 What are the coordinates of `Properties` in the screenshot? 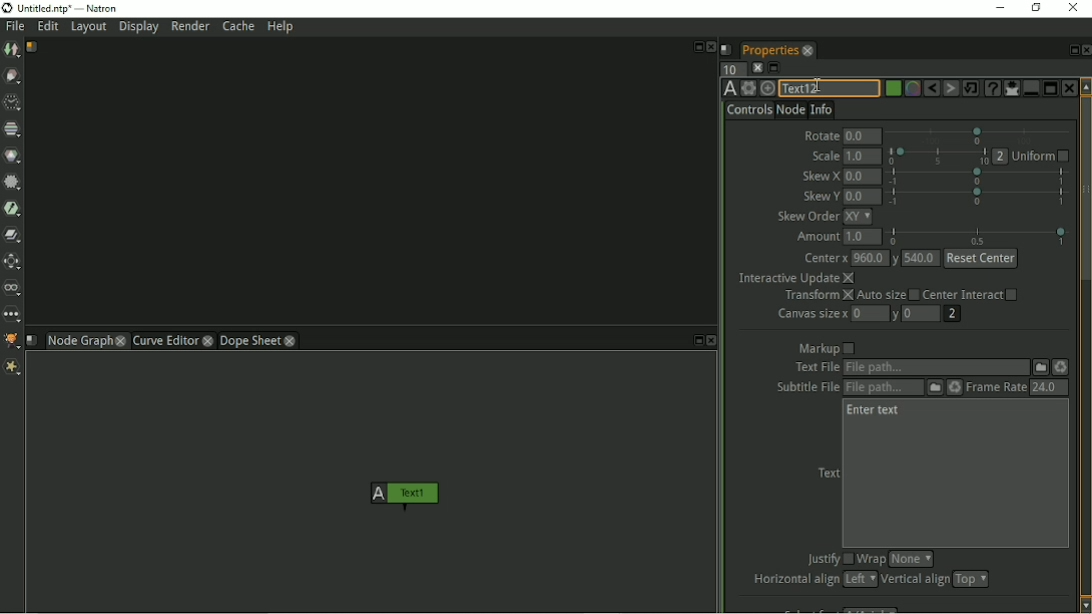 It's located at (768, 48).